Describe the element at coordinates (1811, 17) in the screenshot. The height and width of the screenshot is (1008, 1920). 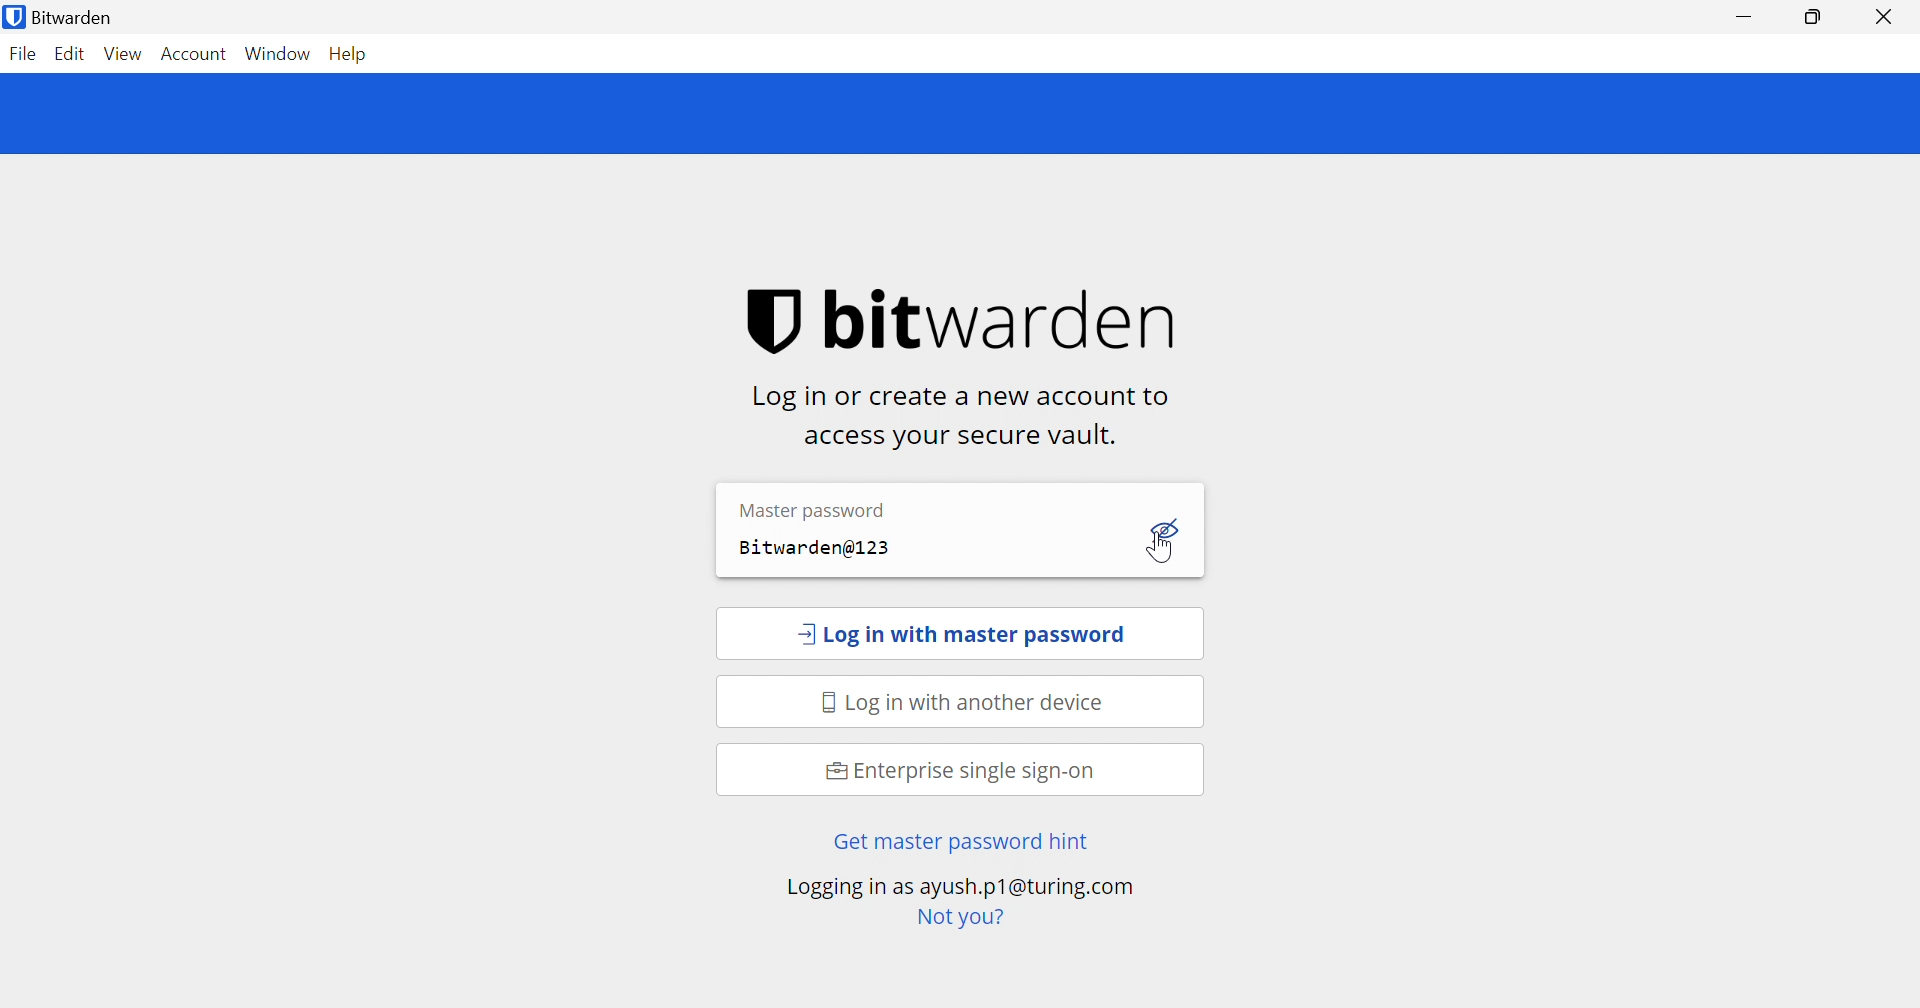
I see `Restore Down` at that location.